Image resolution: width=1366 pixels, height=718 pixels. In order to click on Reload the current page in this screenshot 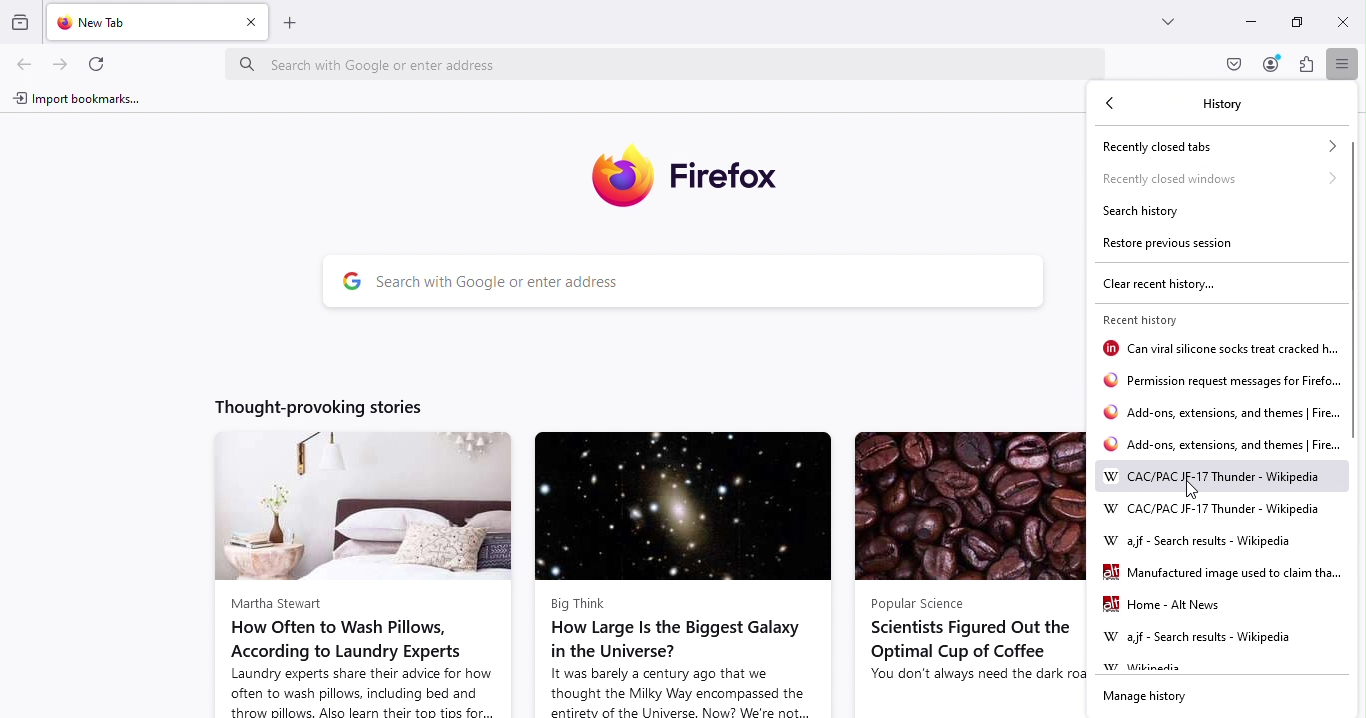, I will do `click(101, 65)`.